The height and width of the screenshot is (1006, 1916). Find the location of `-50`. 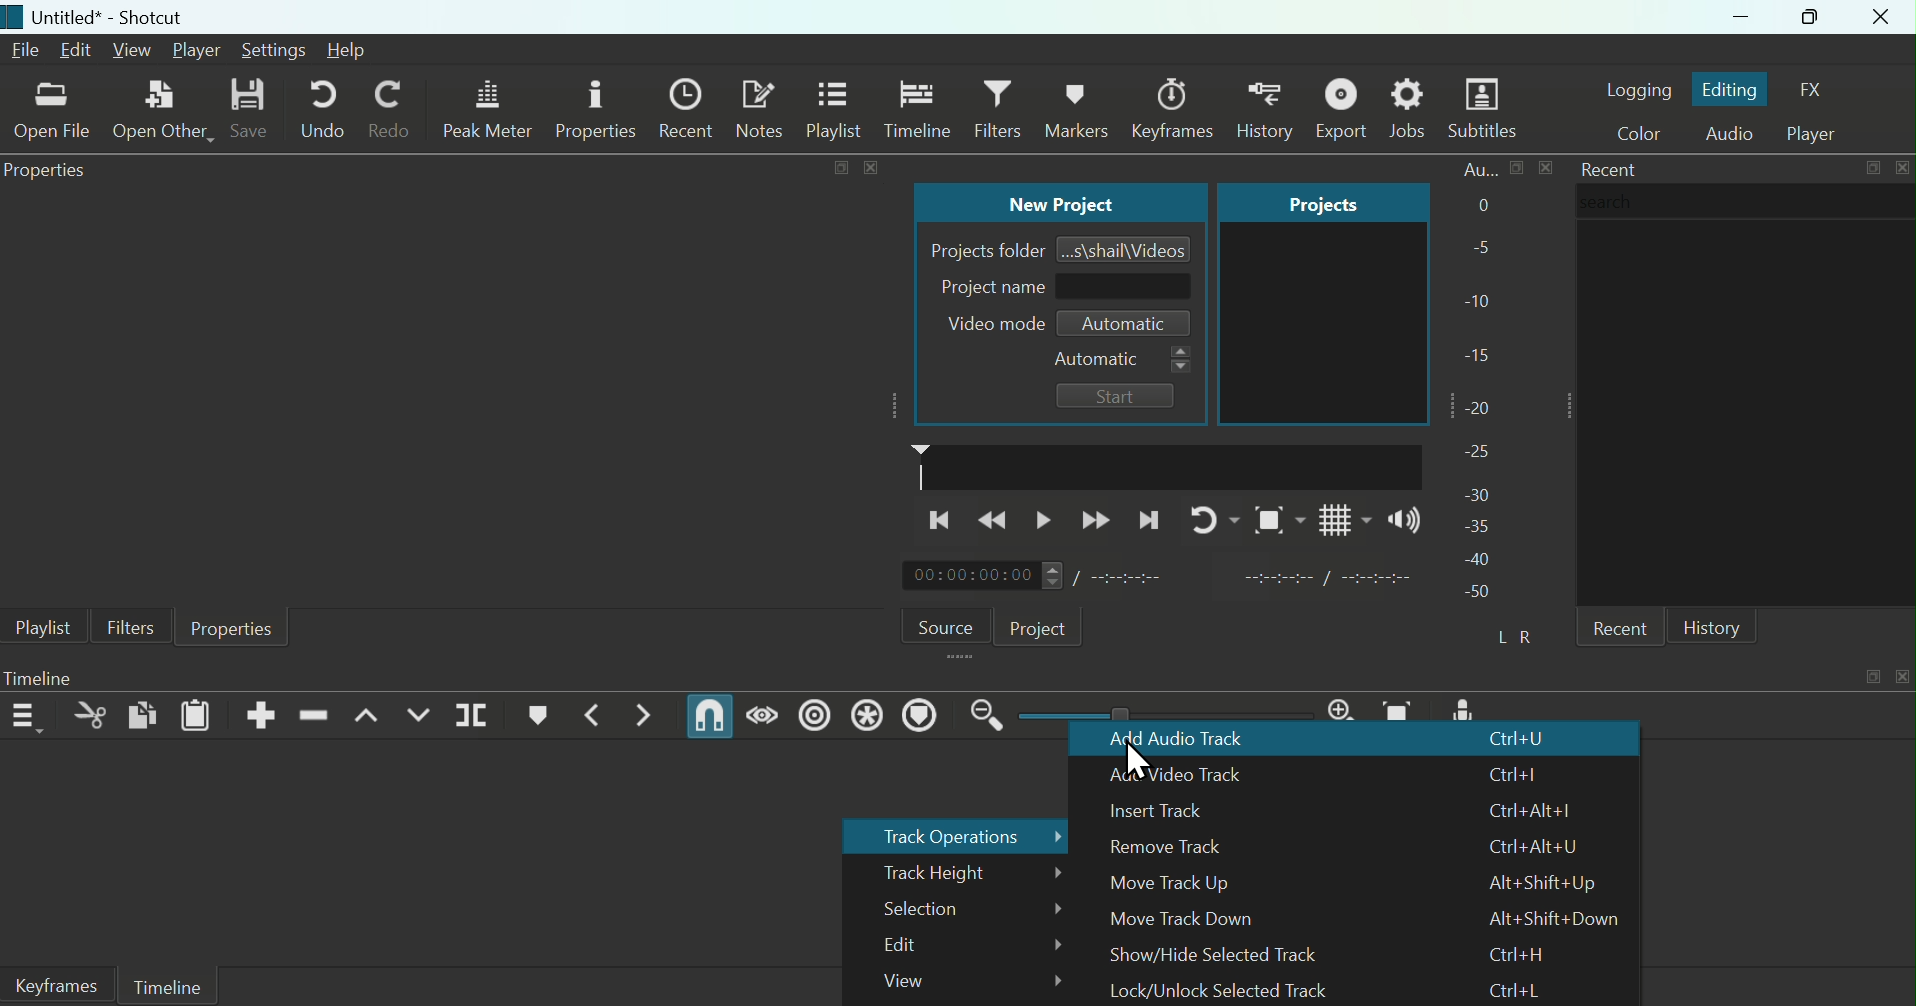

-50 is located at coordinates (1477, 593).